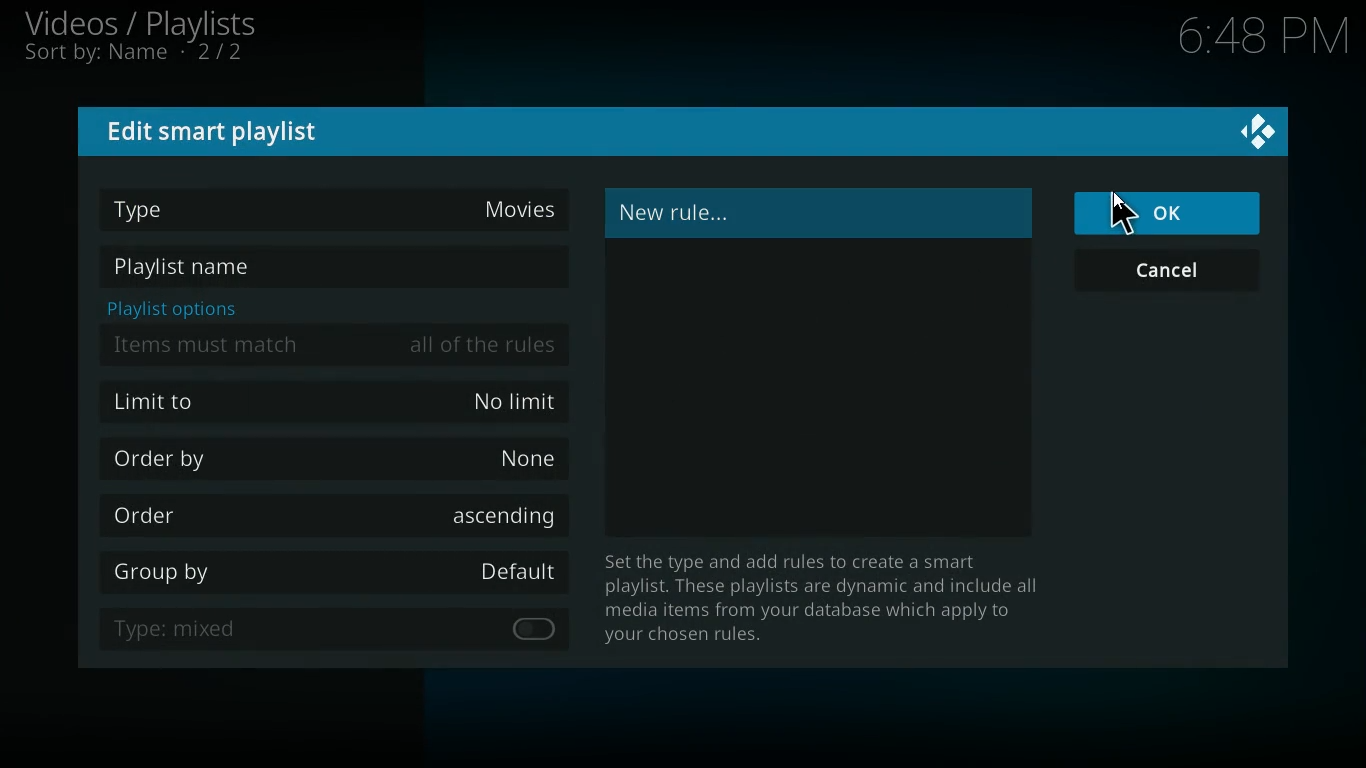 This screenshot has height=768, width=1366. What do you see at coordinates (1122, 213) in the screenshot?
I see `cursor` at bounding box center [1122, 213].